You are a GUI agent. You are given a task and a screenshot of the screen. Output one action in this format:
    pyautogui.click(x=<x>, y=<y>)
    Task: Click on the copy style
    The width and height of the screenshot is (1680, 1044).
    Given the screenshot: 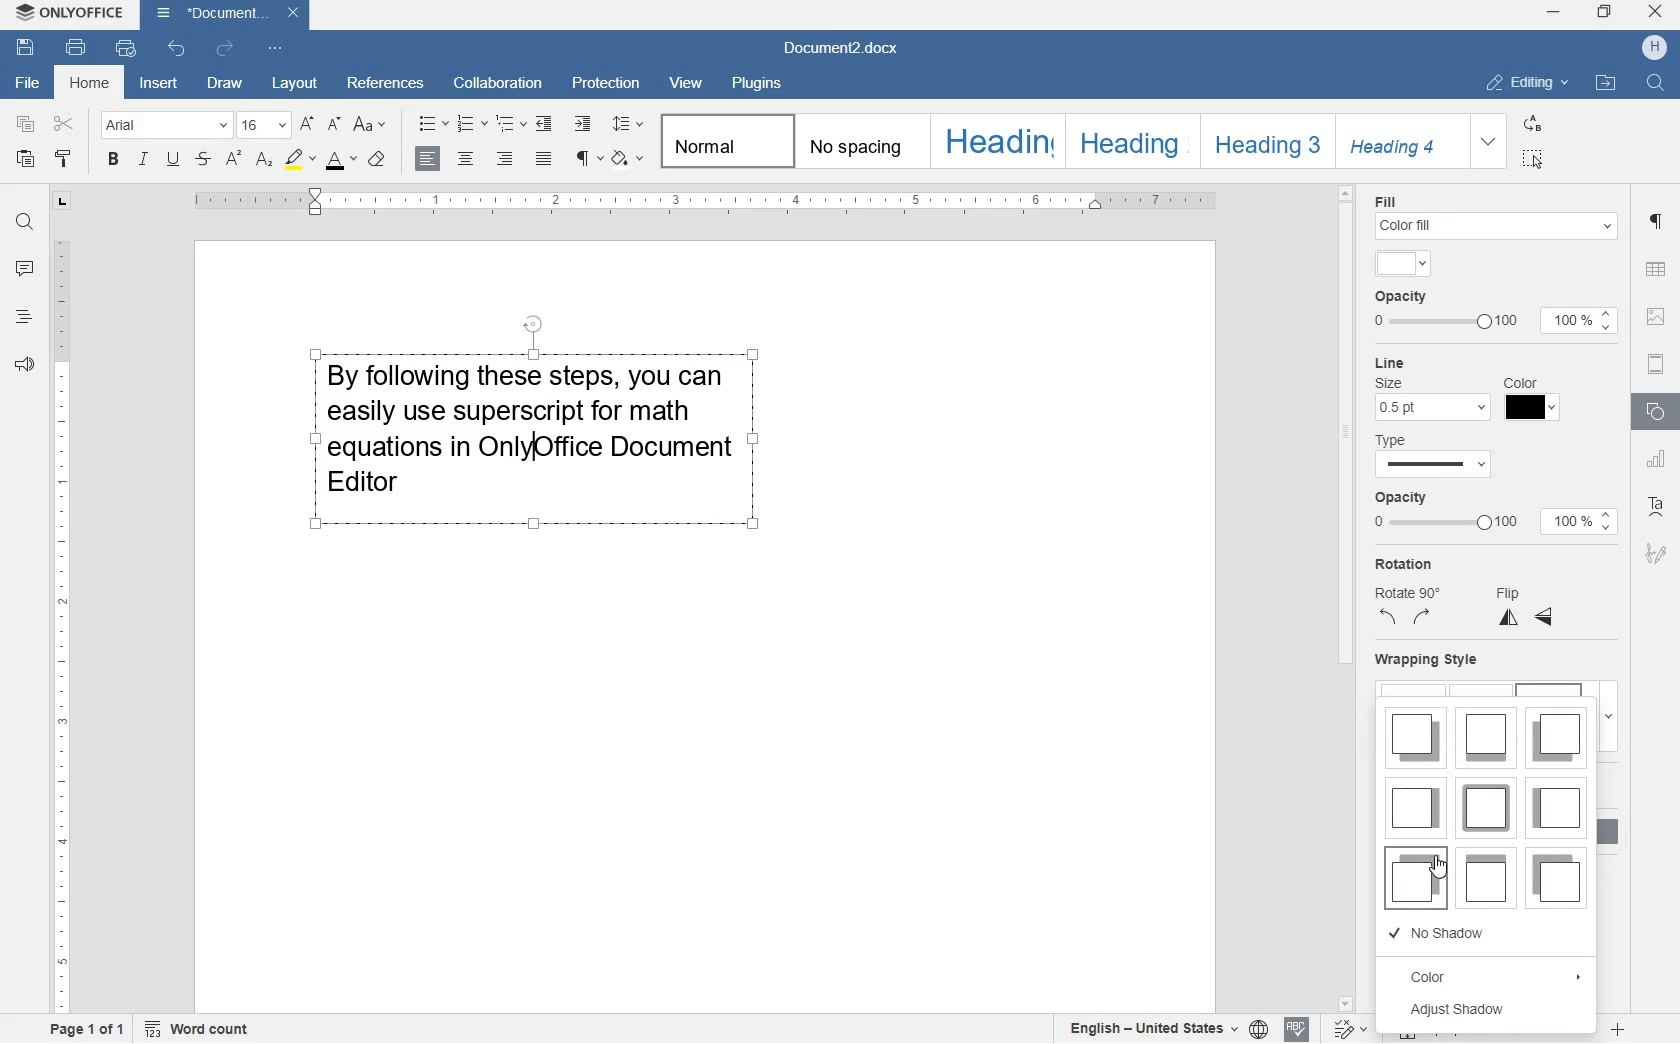 What is the action you would take?
    pyautogui.click(x=64, y=159)
    